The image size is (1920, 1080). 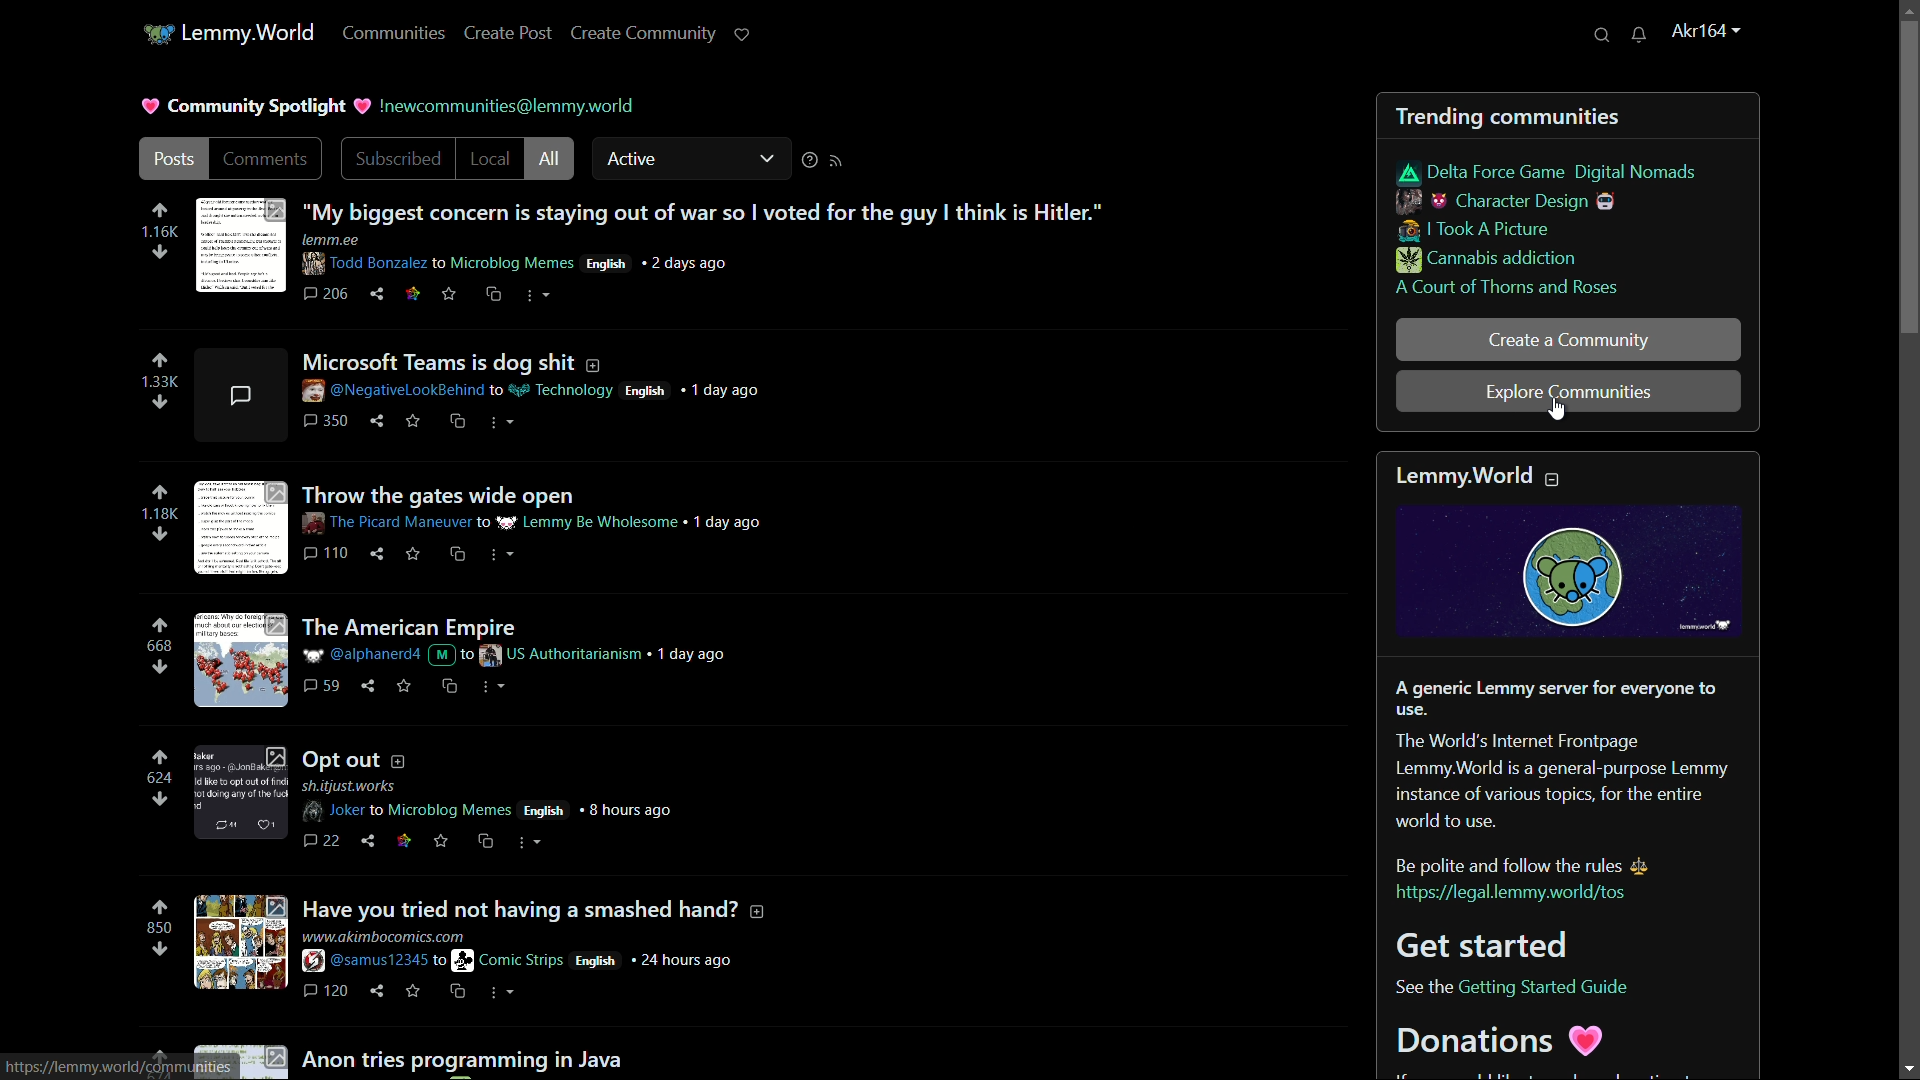 What do you see at coordinates (522, 657) in the screenshot?
I see `post details` at bounding box center [522, 657].